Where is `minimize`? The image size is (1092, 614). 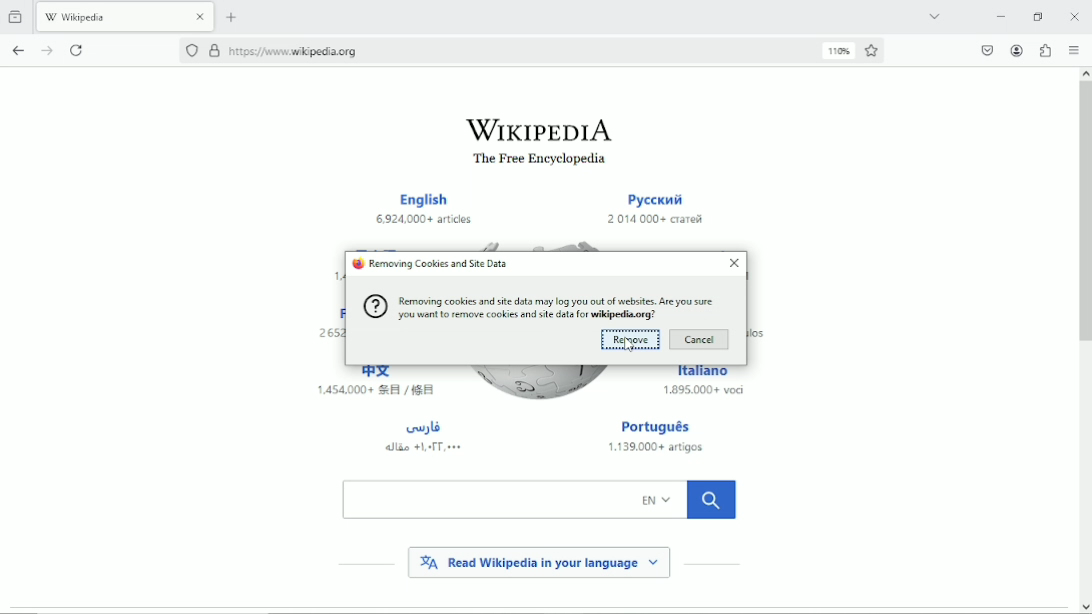 minimize is located at coordinates (1001, 16).